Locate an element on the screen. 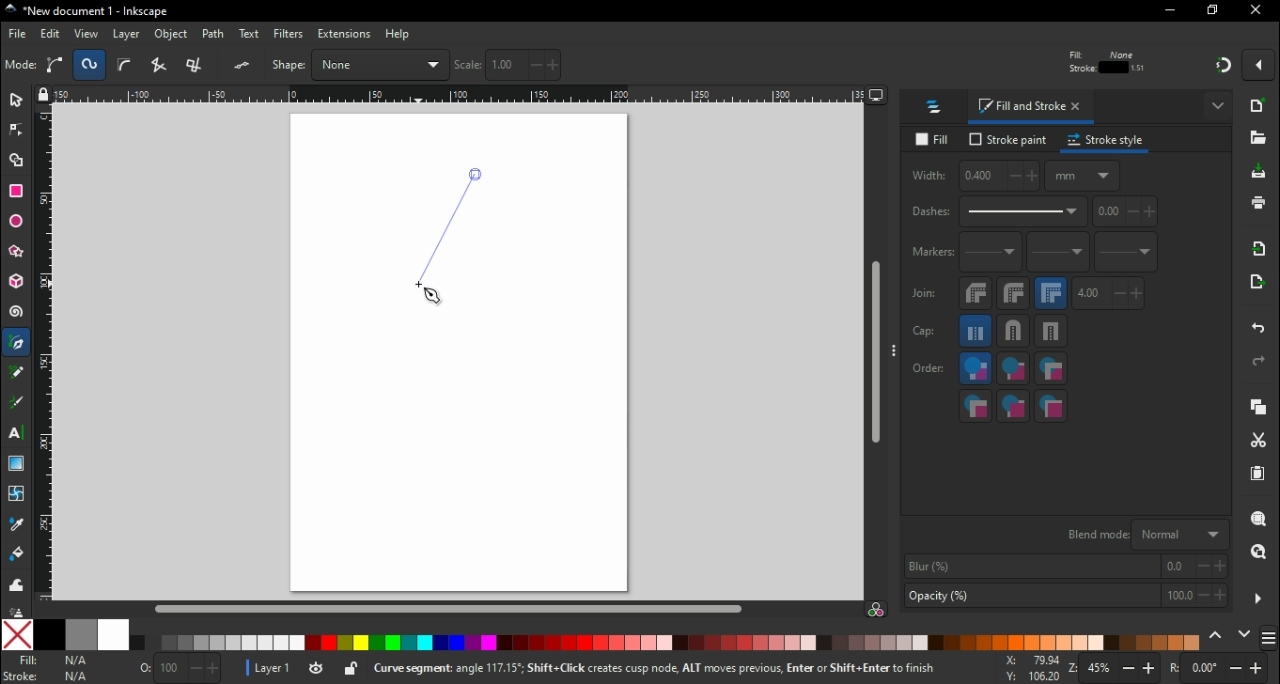  layer settings is located at coordinates (302, 669).